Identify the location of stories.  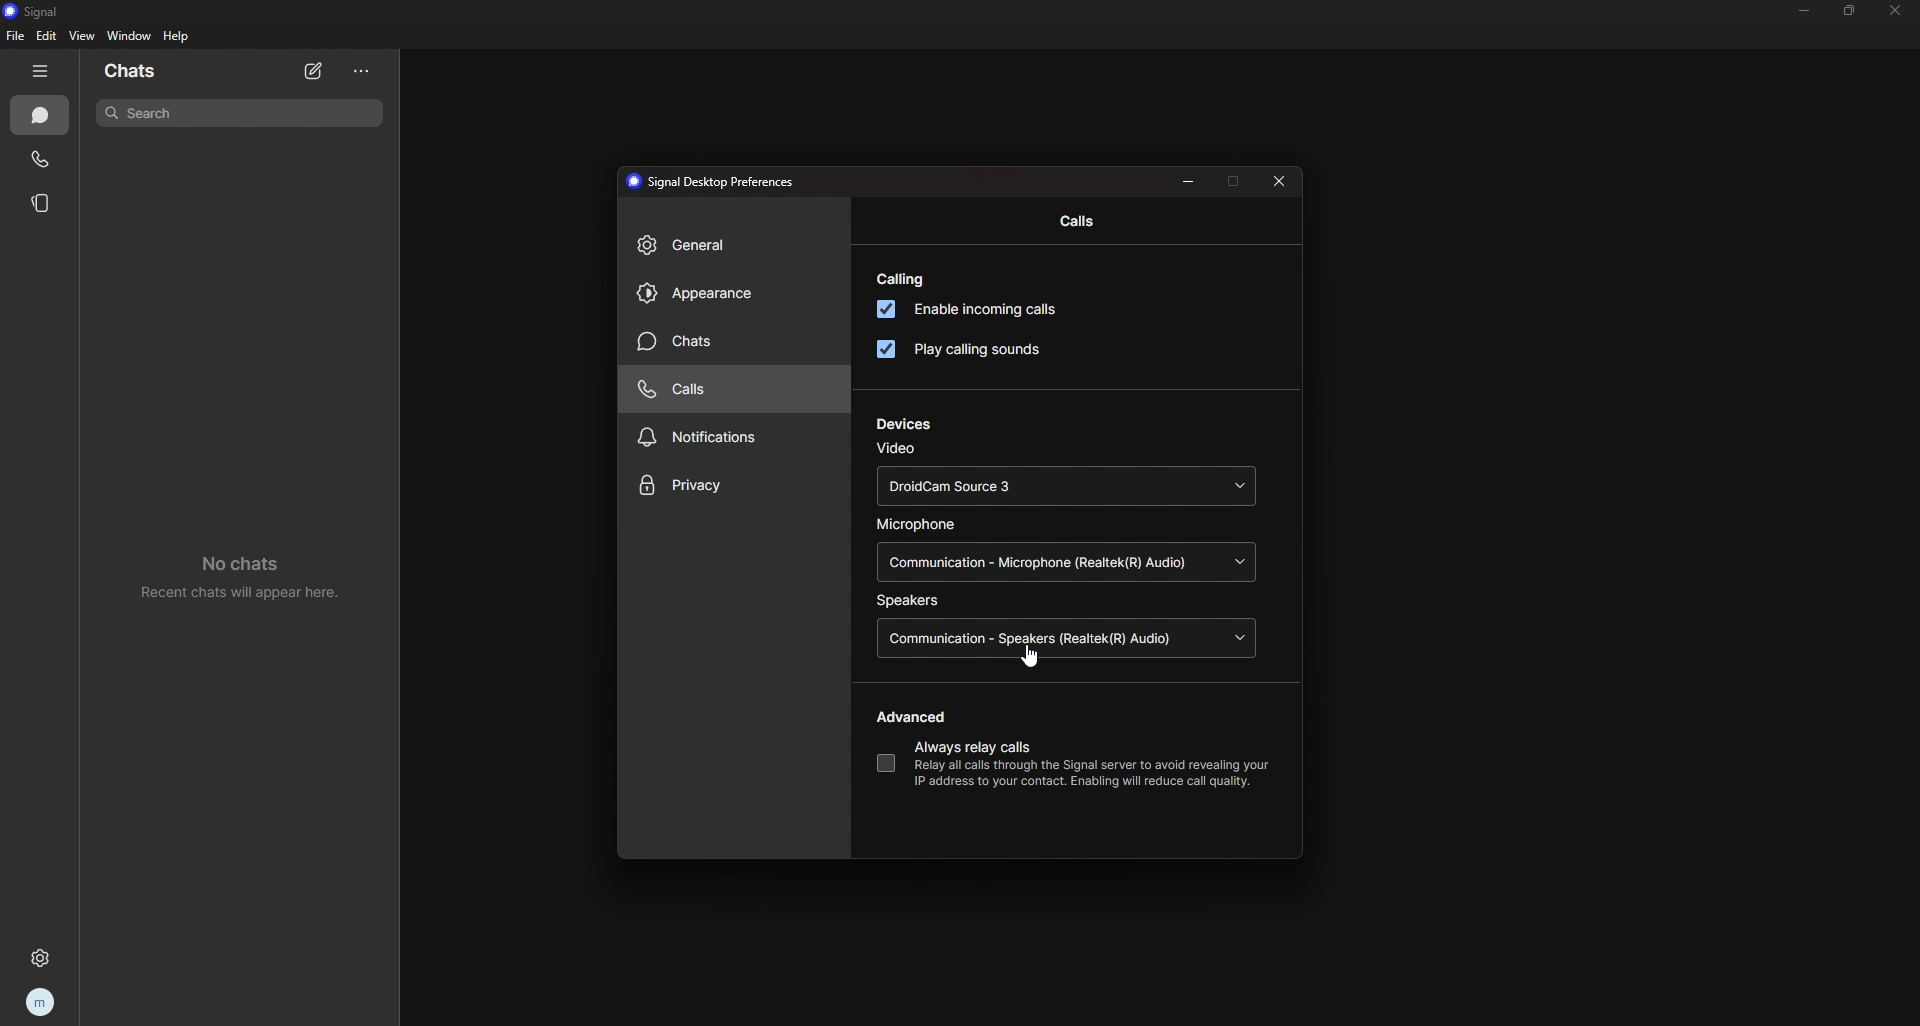
(43, 204).